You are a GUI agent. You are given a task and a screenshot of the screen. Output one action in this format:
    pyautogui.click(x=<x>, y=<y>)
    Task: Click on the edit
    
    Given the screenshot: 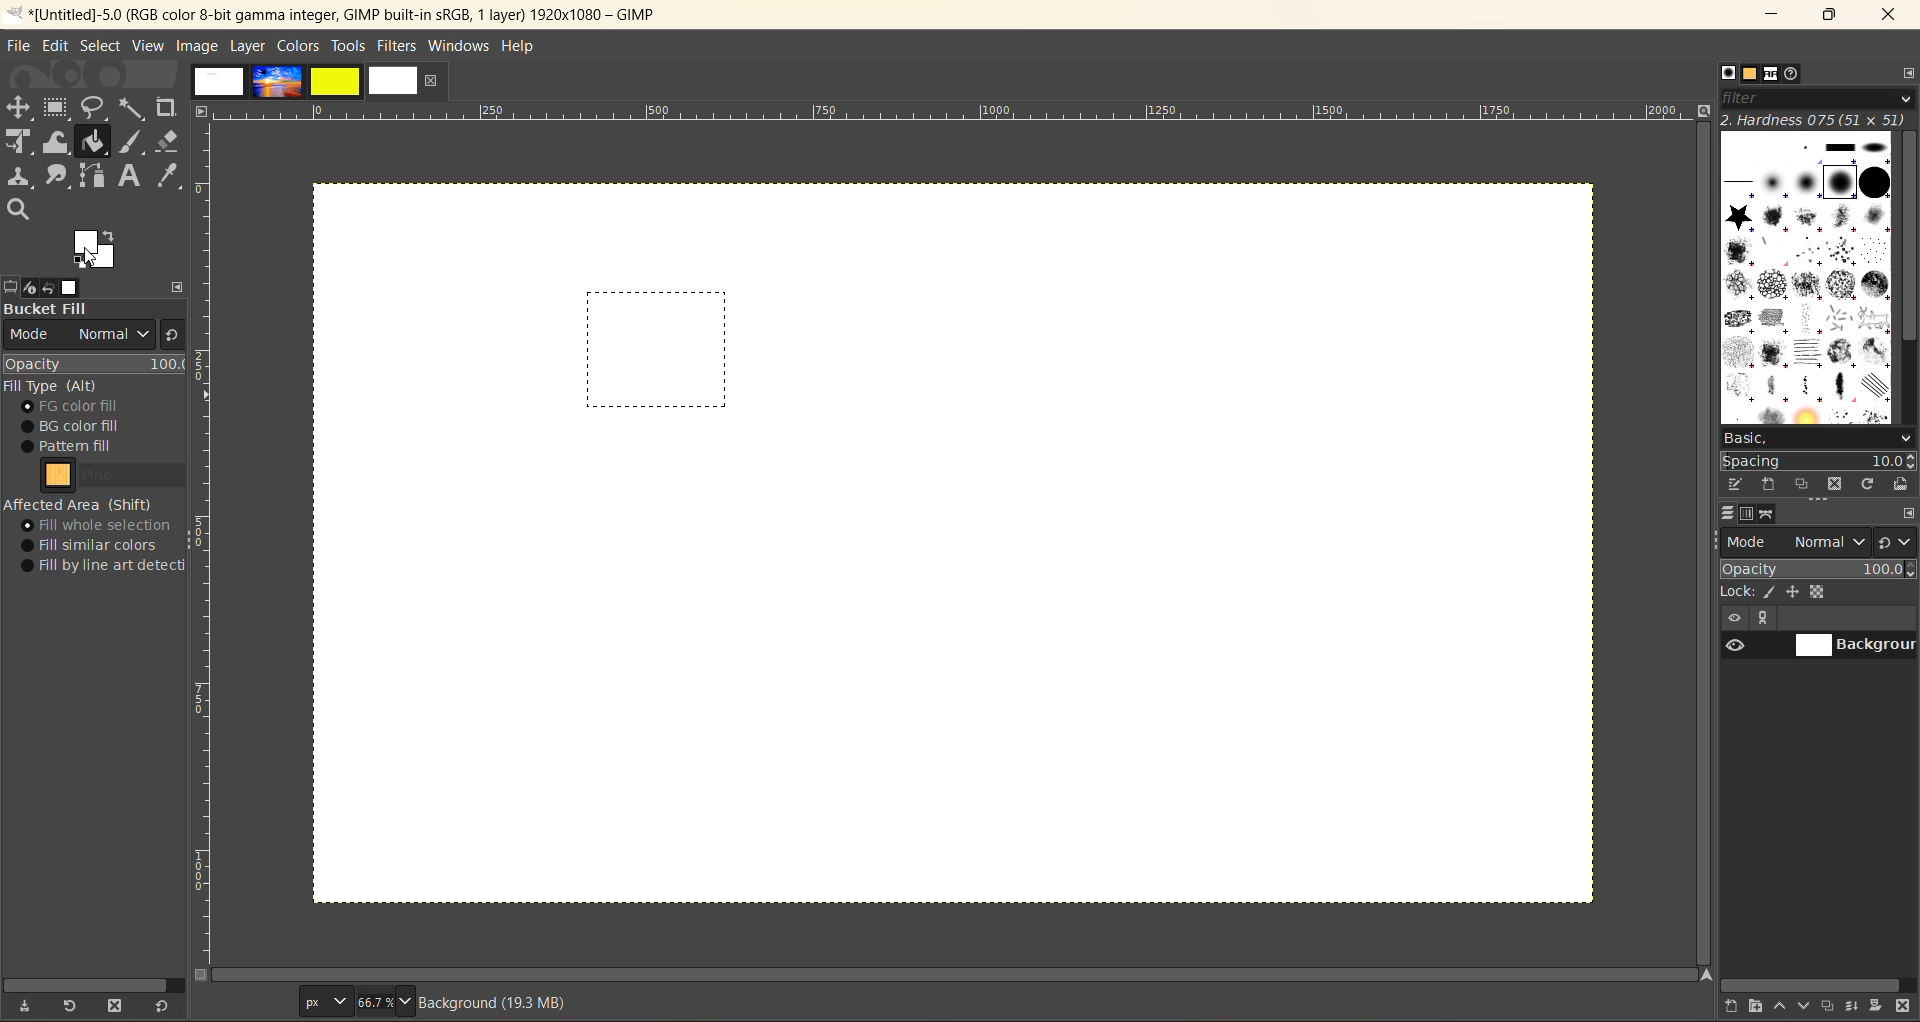 What is the action you would take?
    pyautogui.click(x=59, y=47)
    